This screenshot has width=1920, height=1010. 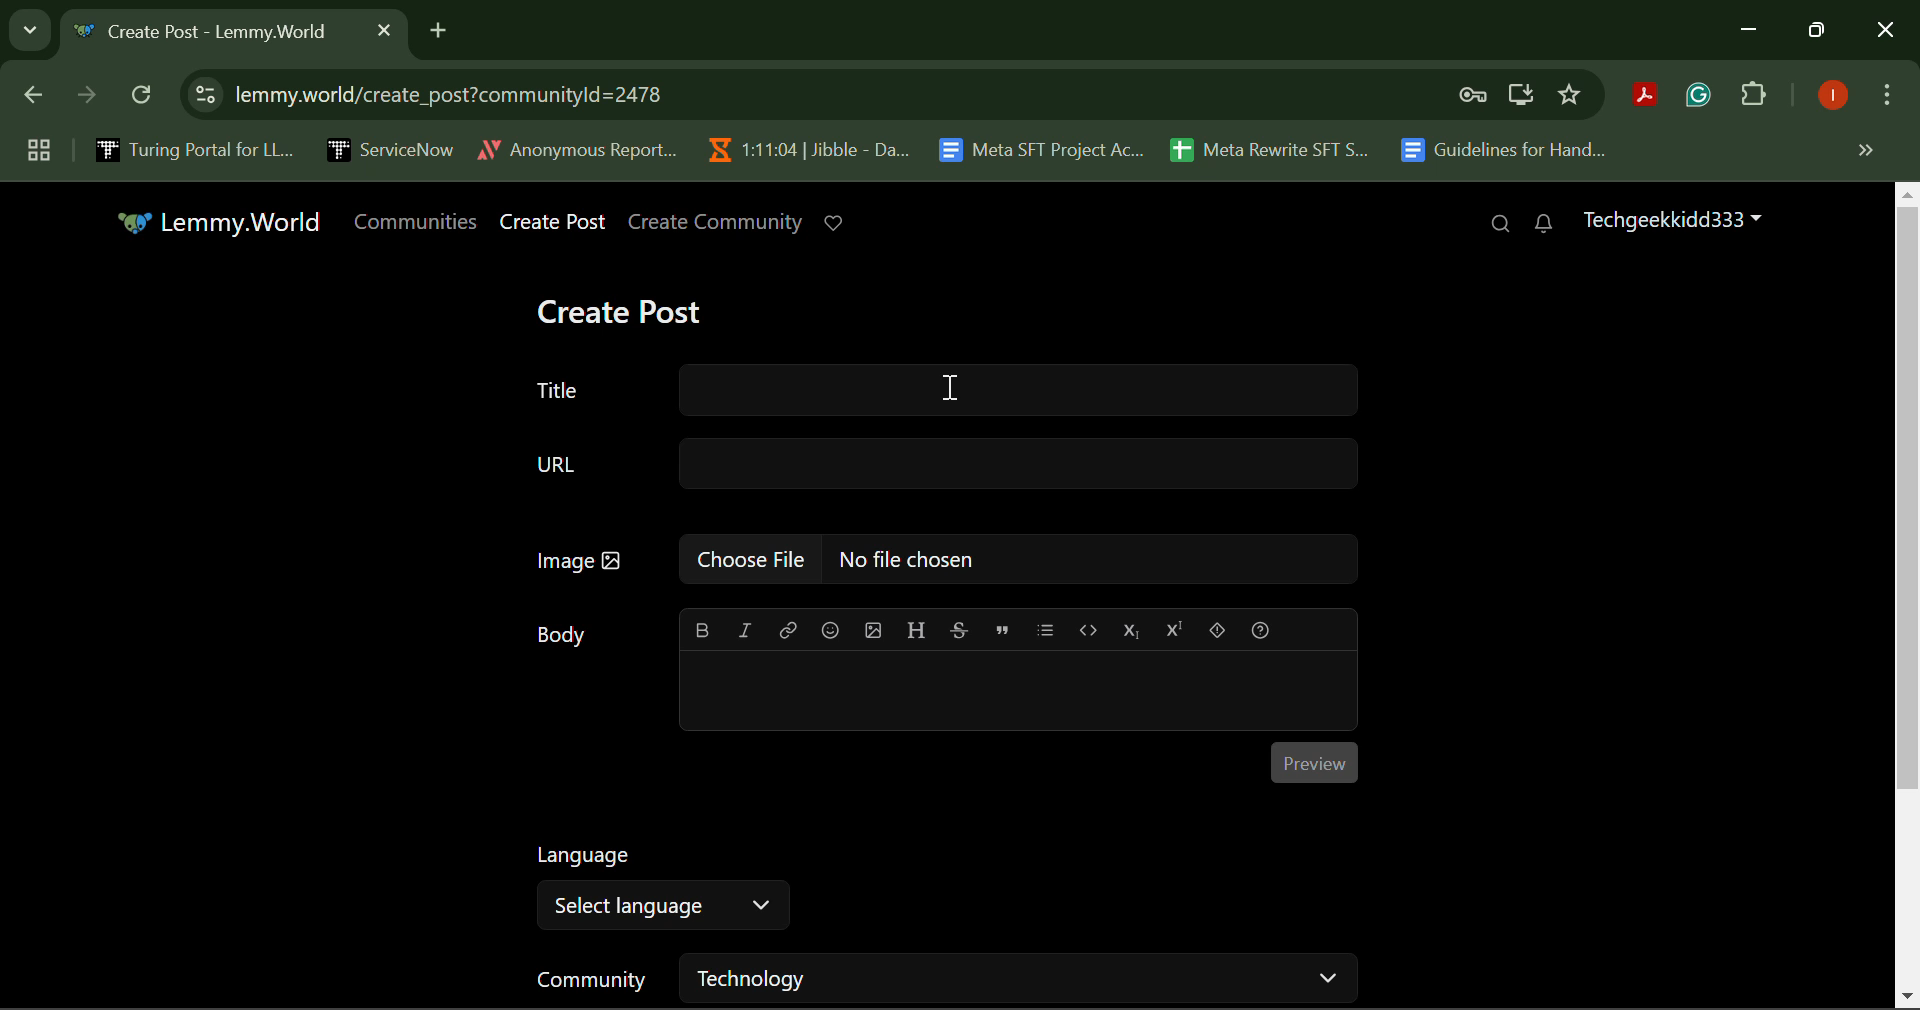 What do you see at coordinates (1542, 224) in the screenshot?
I see `Notifications` at bounding box center [1542, 224].